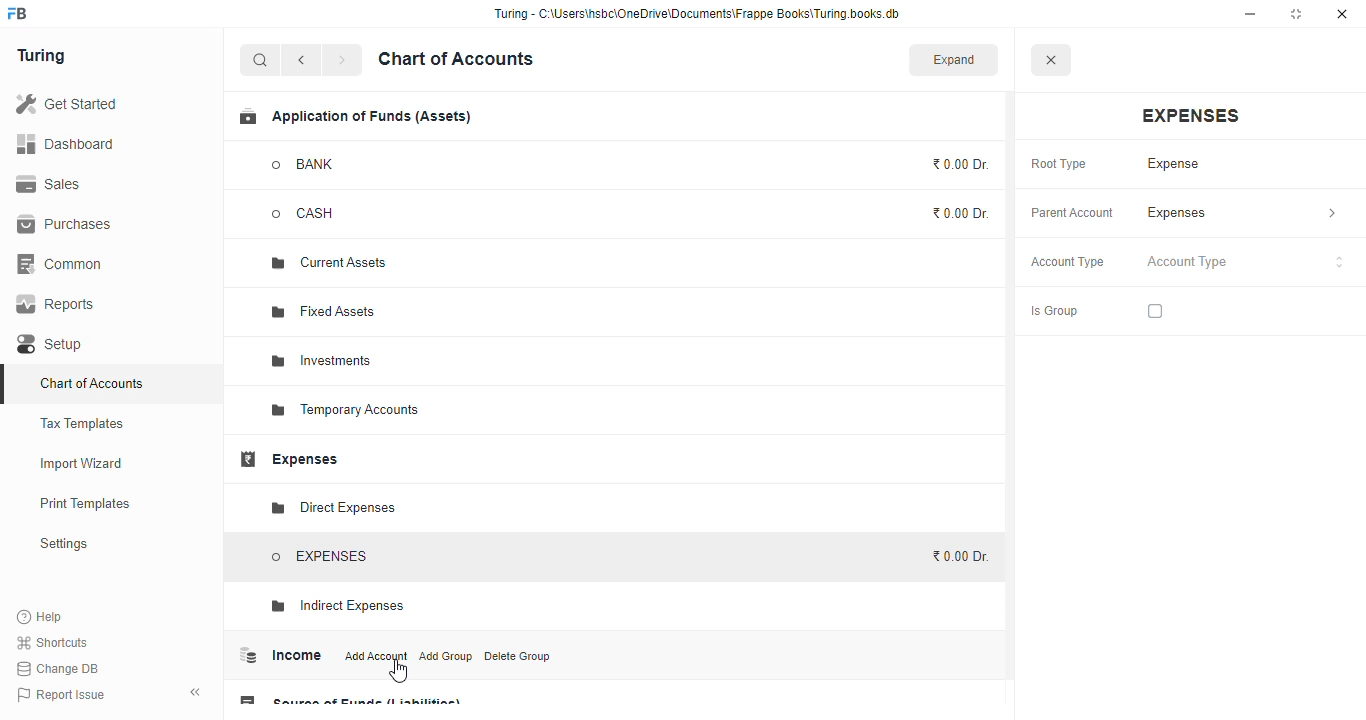 Image resolution: width=1366 pixels, height=720 pixels. What do you see at coordinates (281, 655) in the screenshot?
I see `income` at bounding box center [281, 655].